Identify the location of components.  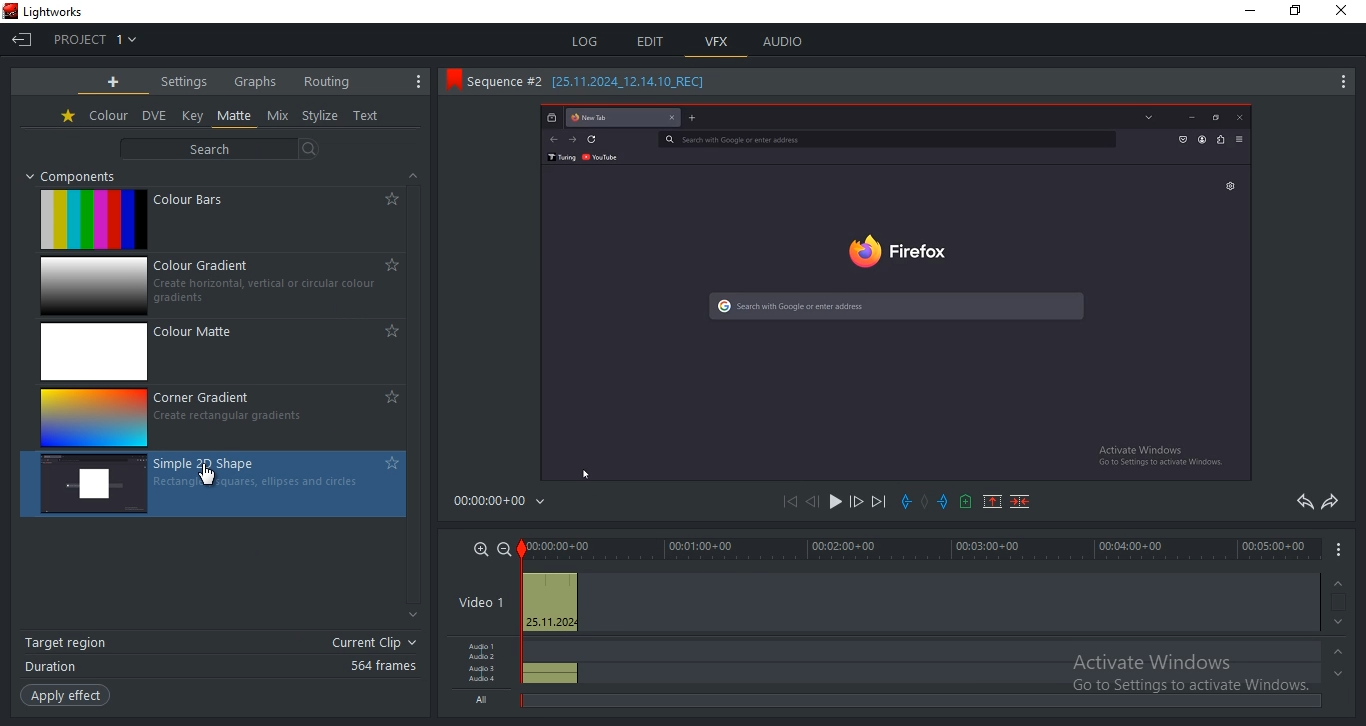
(79, 176).